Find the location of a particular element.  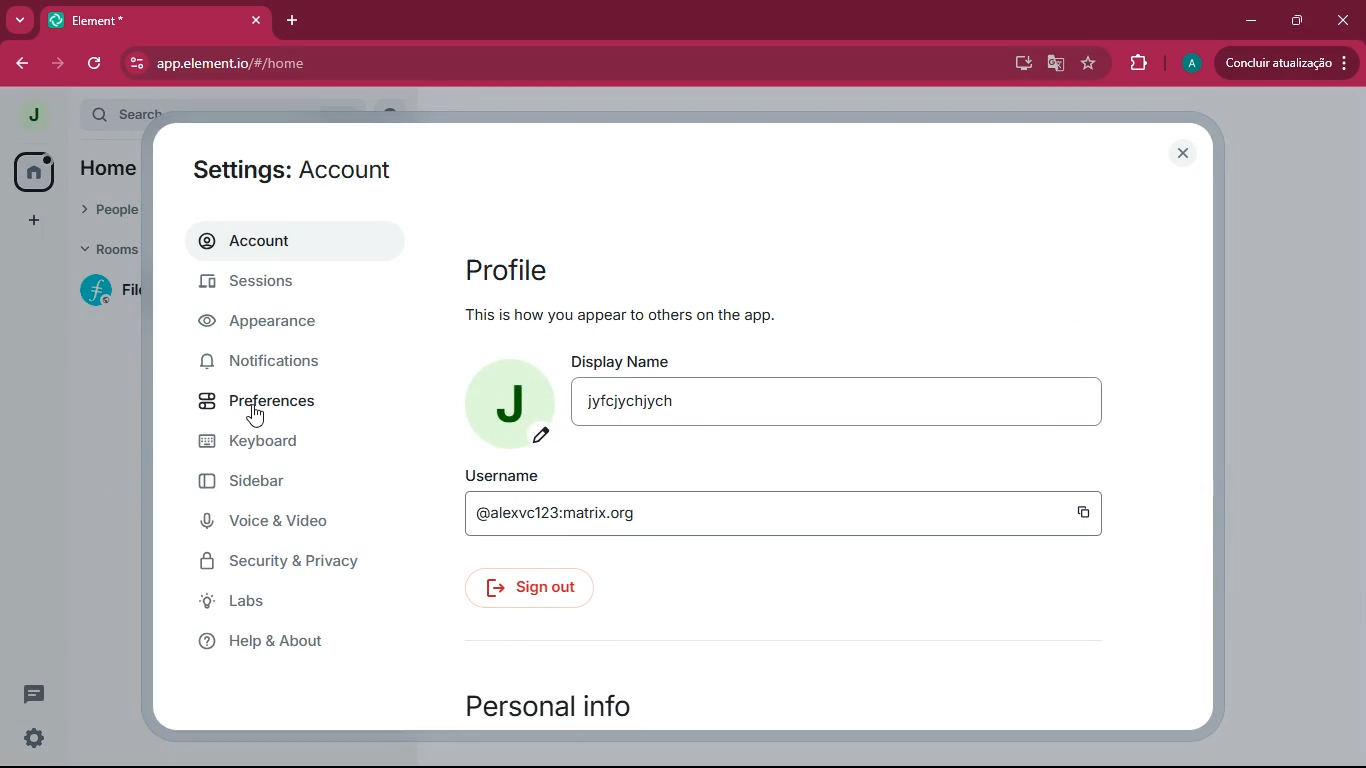

profile is located at coordinates (507, 269).